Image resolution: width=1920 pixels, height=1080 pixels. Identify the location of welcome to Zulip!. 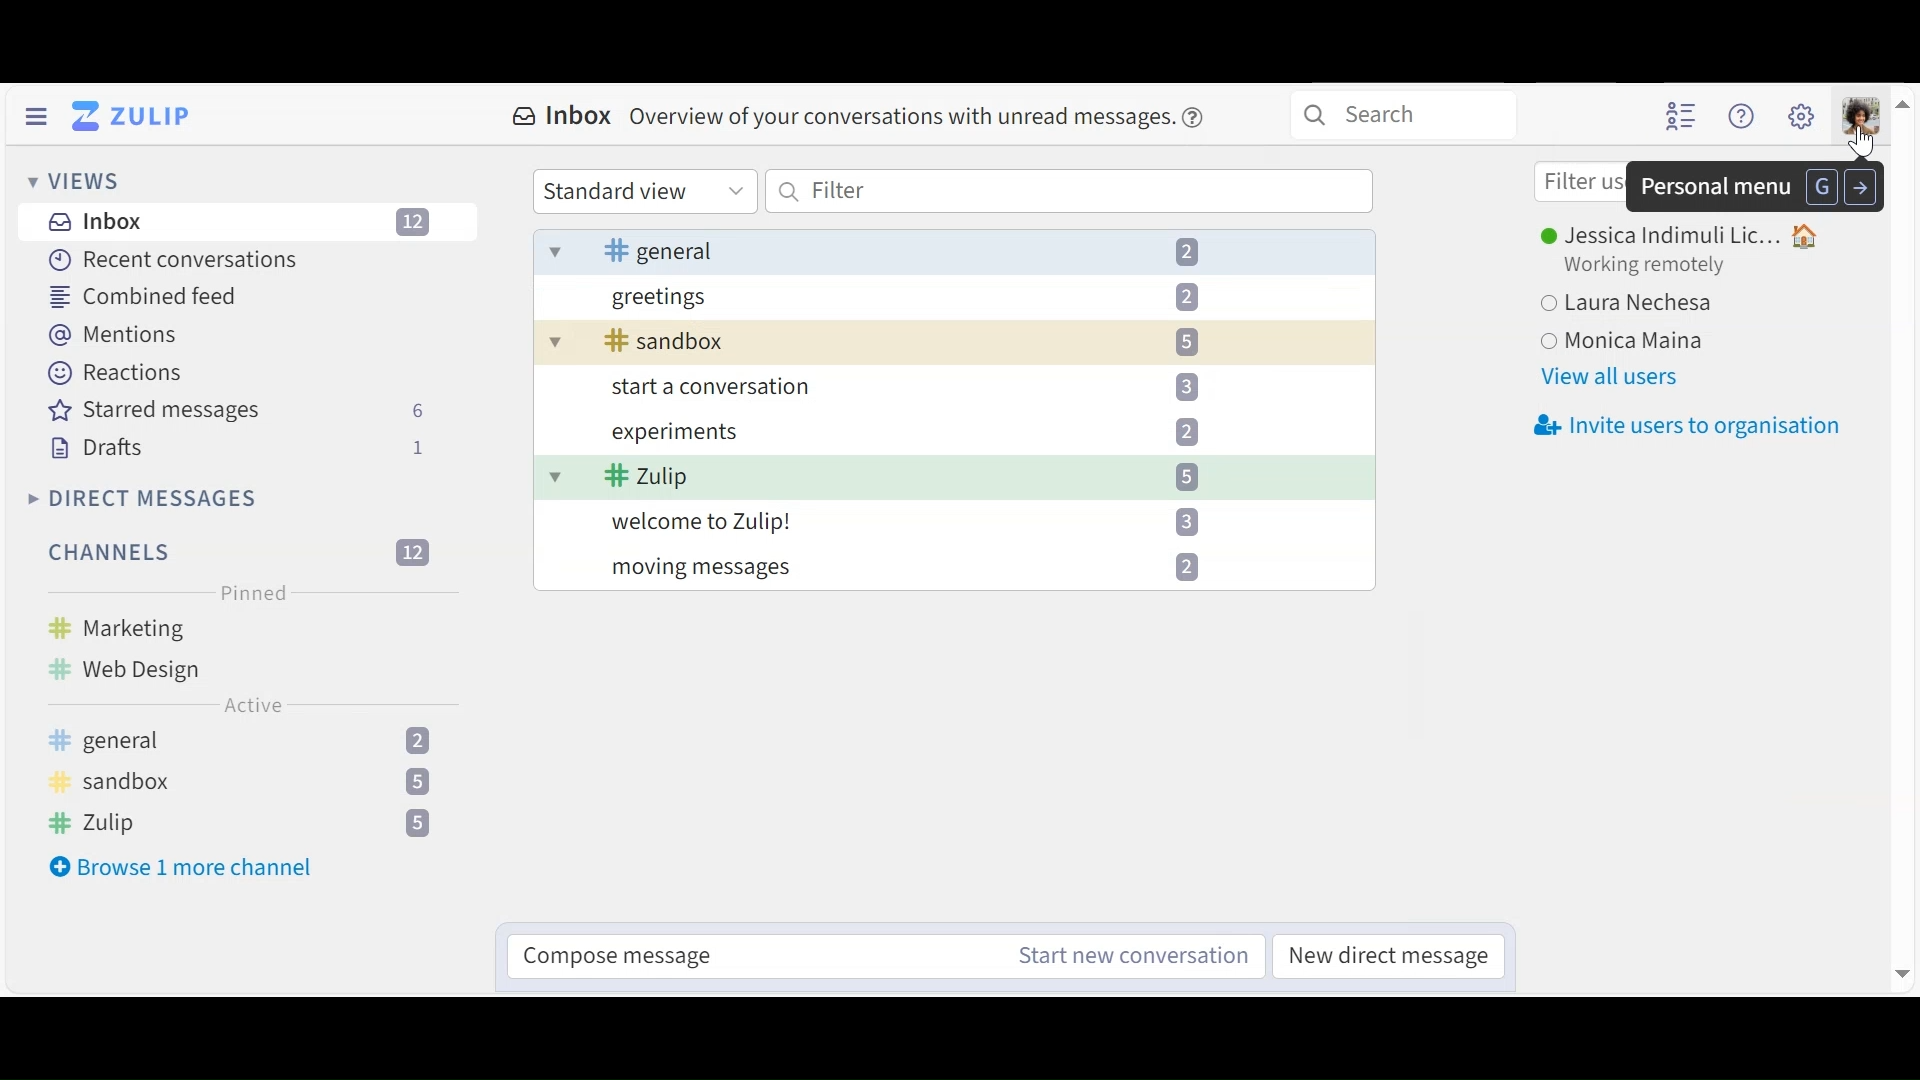
(702, 524).